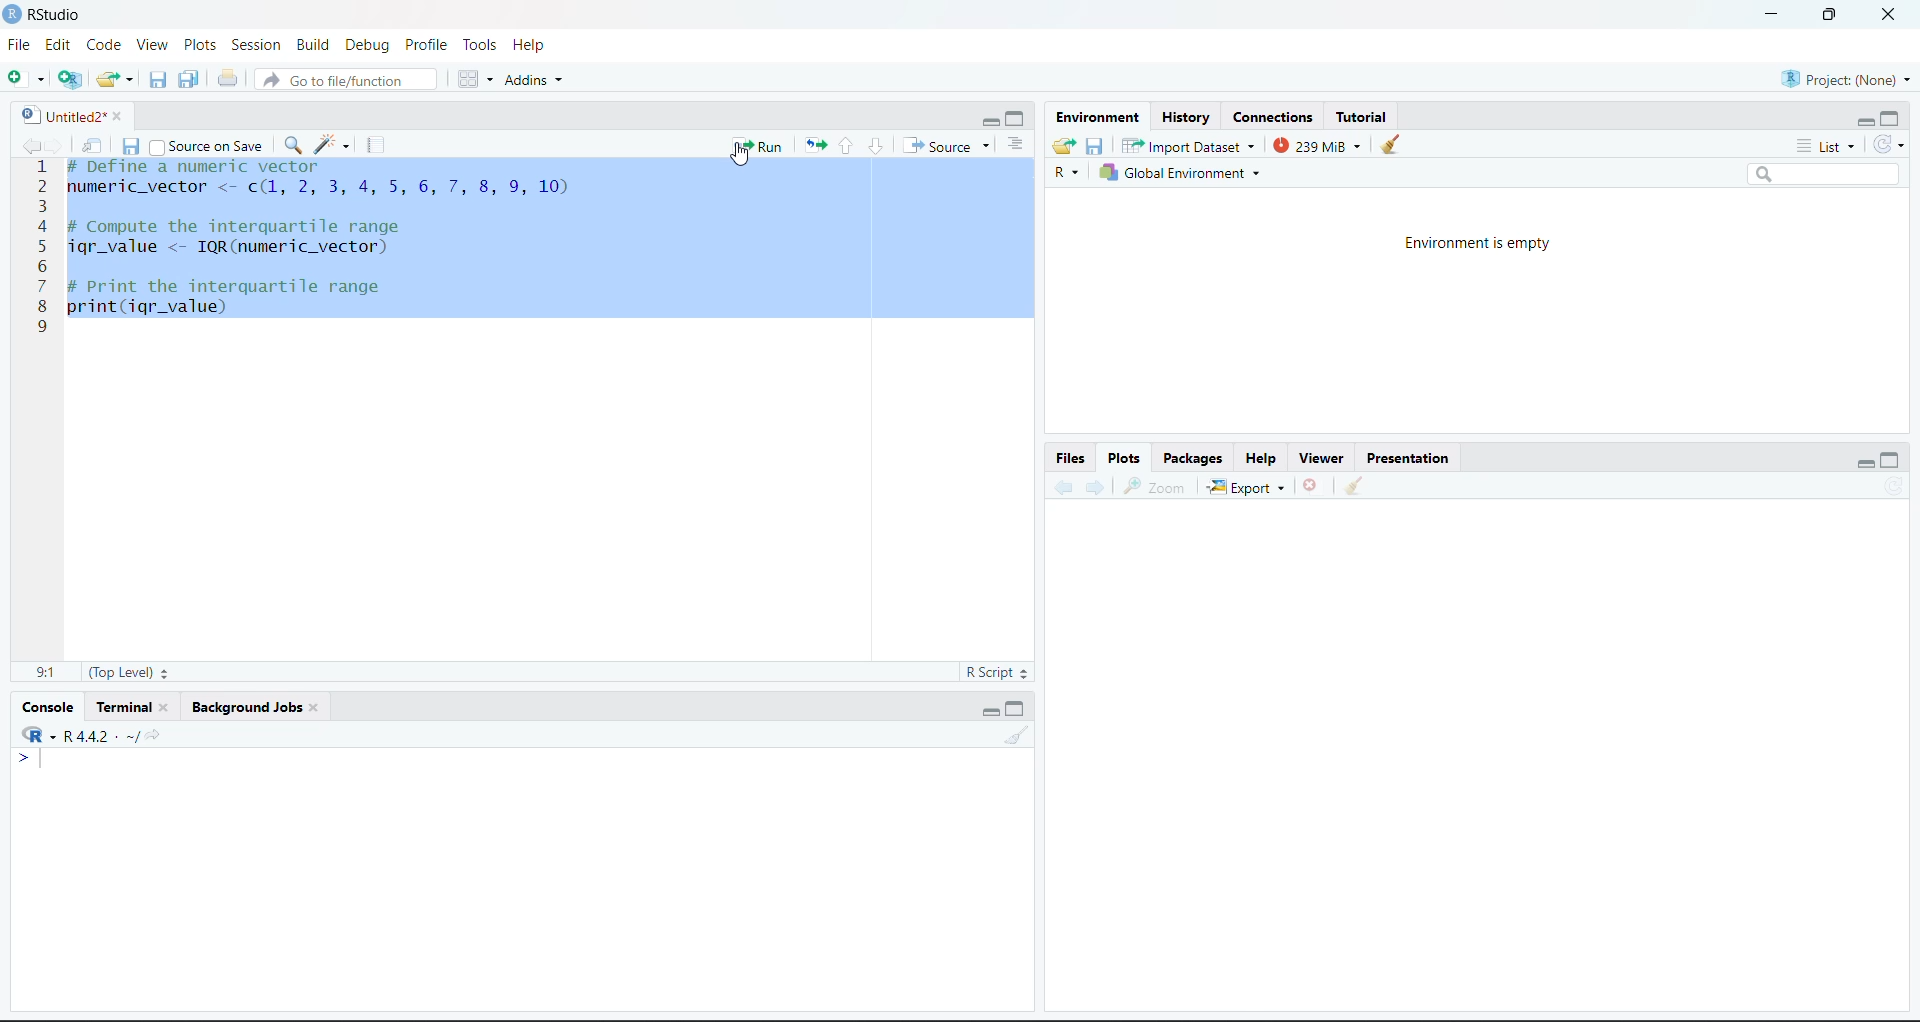 The height and width of the screenshot is (1022, 1920). Describe the element at coordinates (1022, 143) in the screenshot. I see `Show document outline (Ctrl + Shift + O)` at that location.